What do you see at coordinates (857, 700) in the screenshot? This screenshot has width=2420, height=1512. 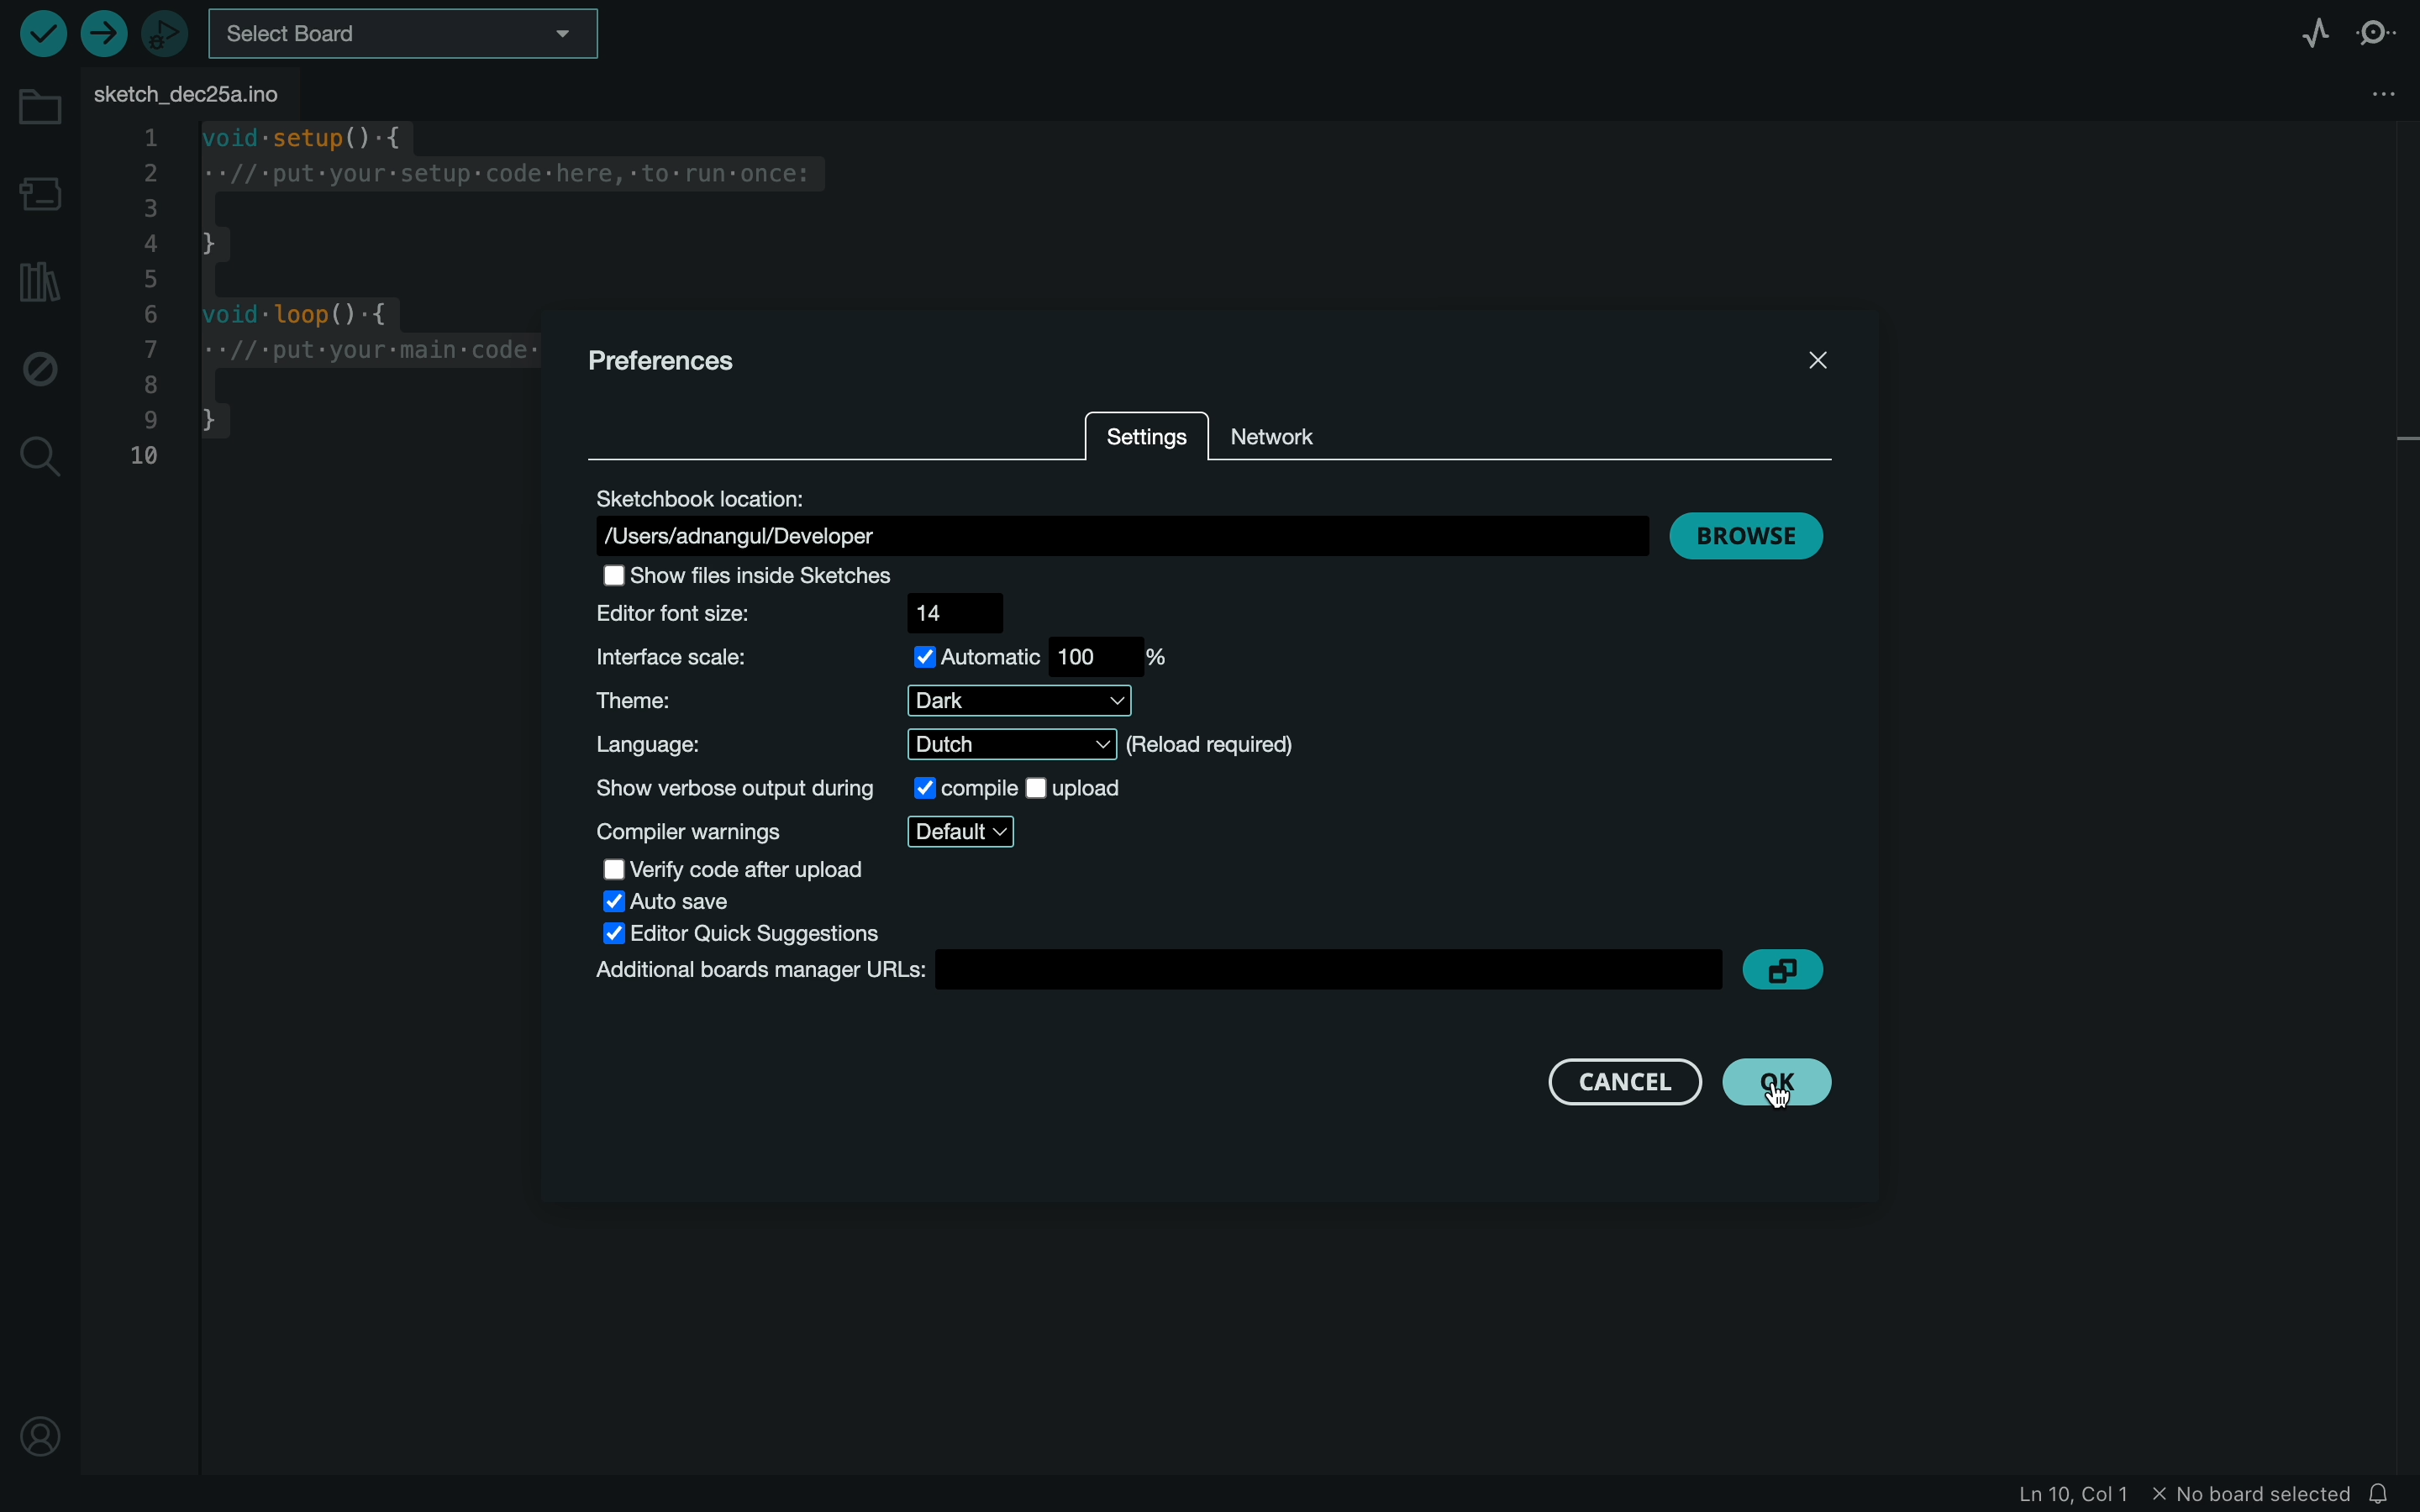 I see `theme` at bounding box center [857, 700].